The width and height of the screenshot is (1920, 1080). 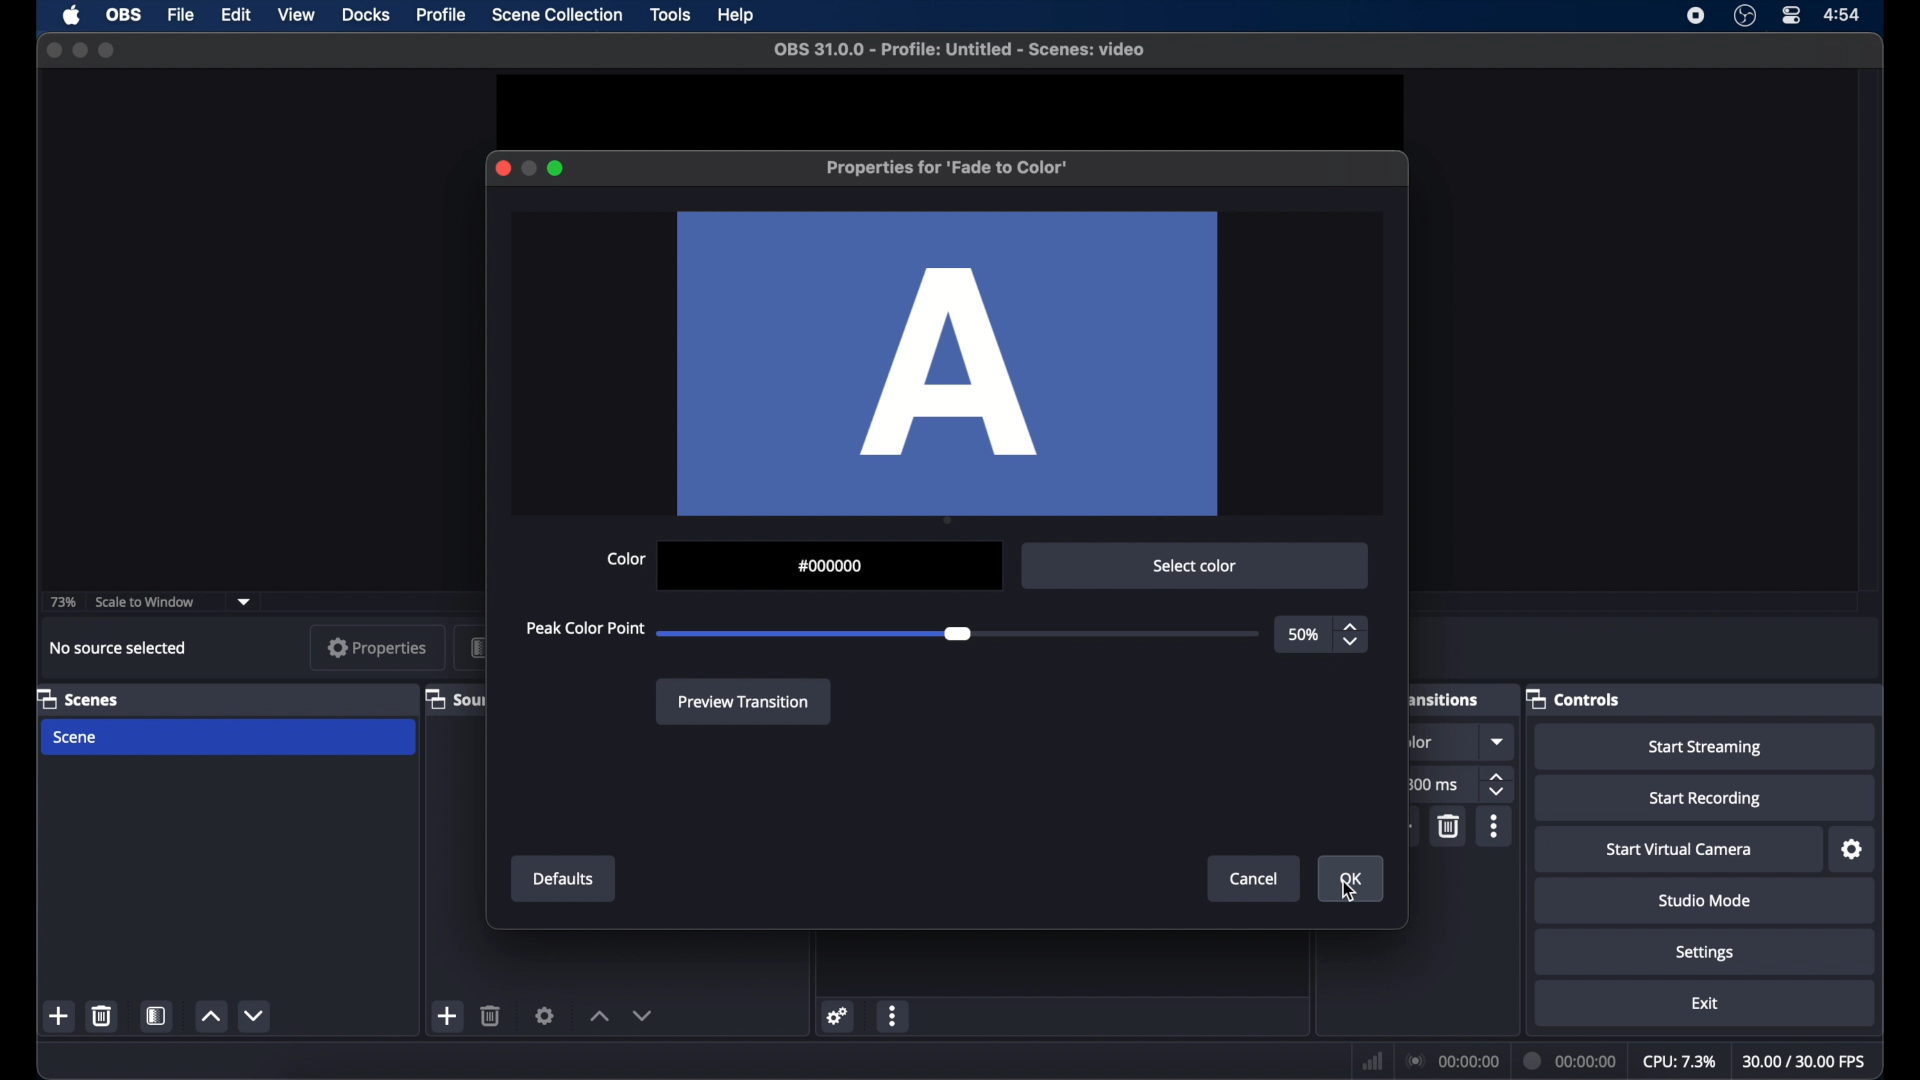 I want to click on color, so click(x=626, y=558).